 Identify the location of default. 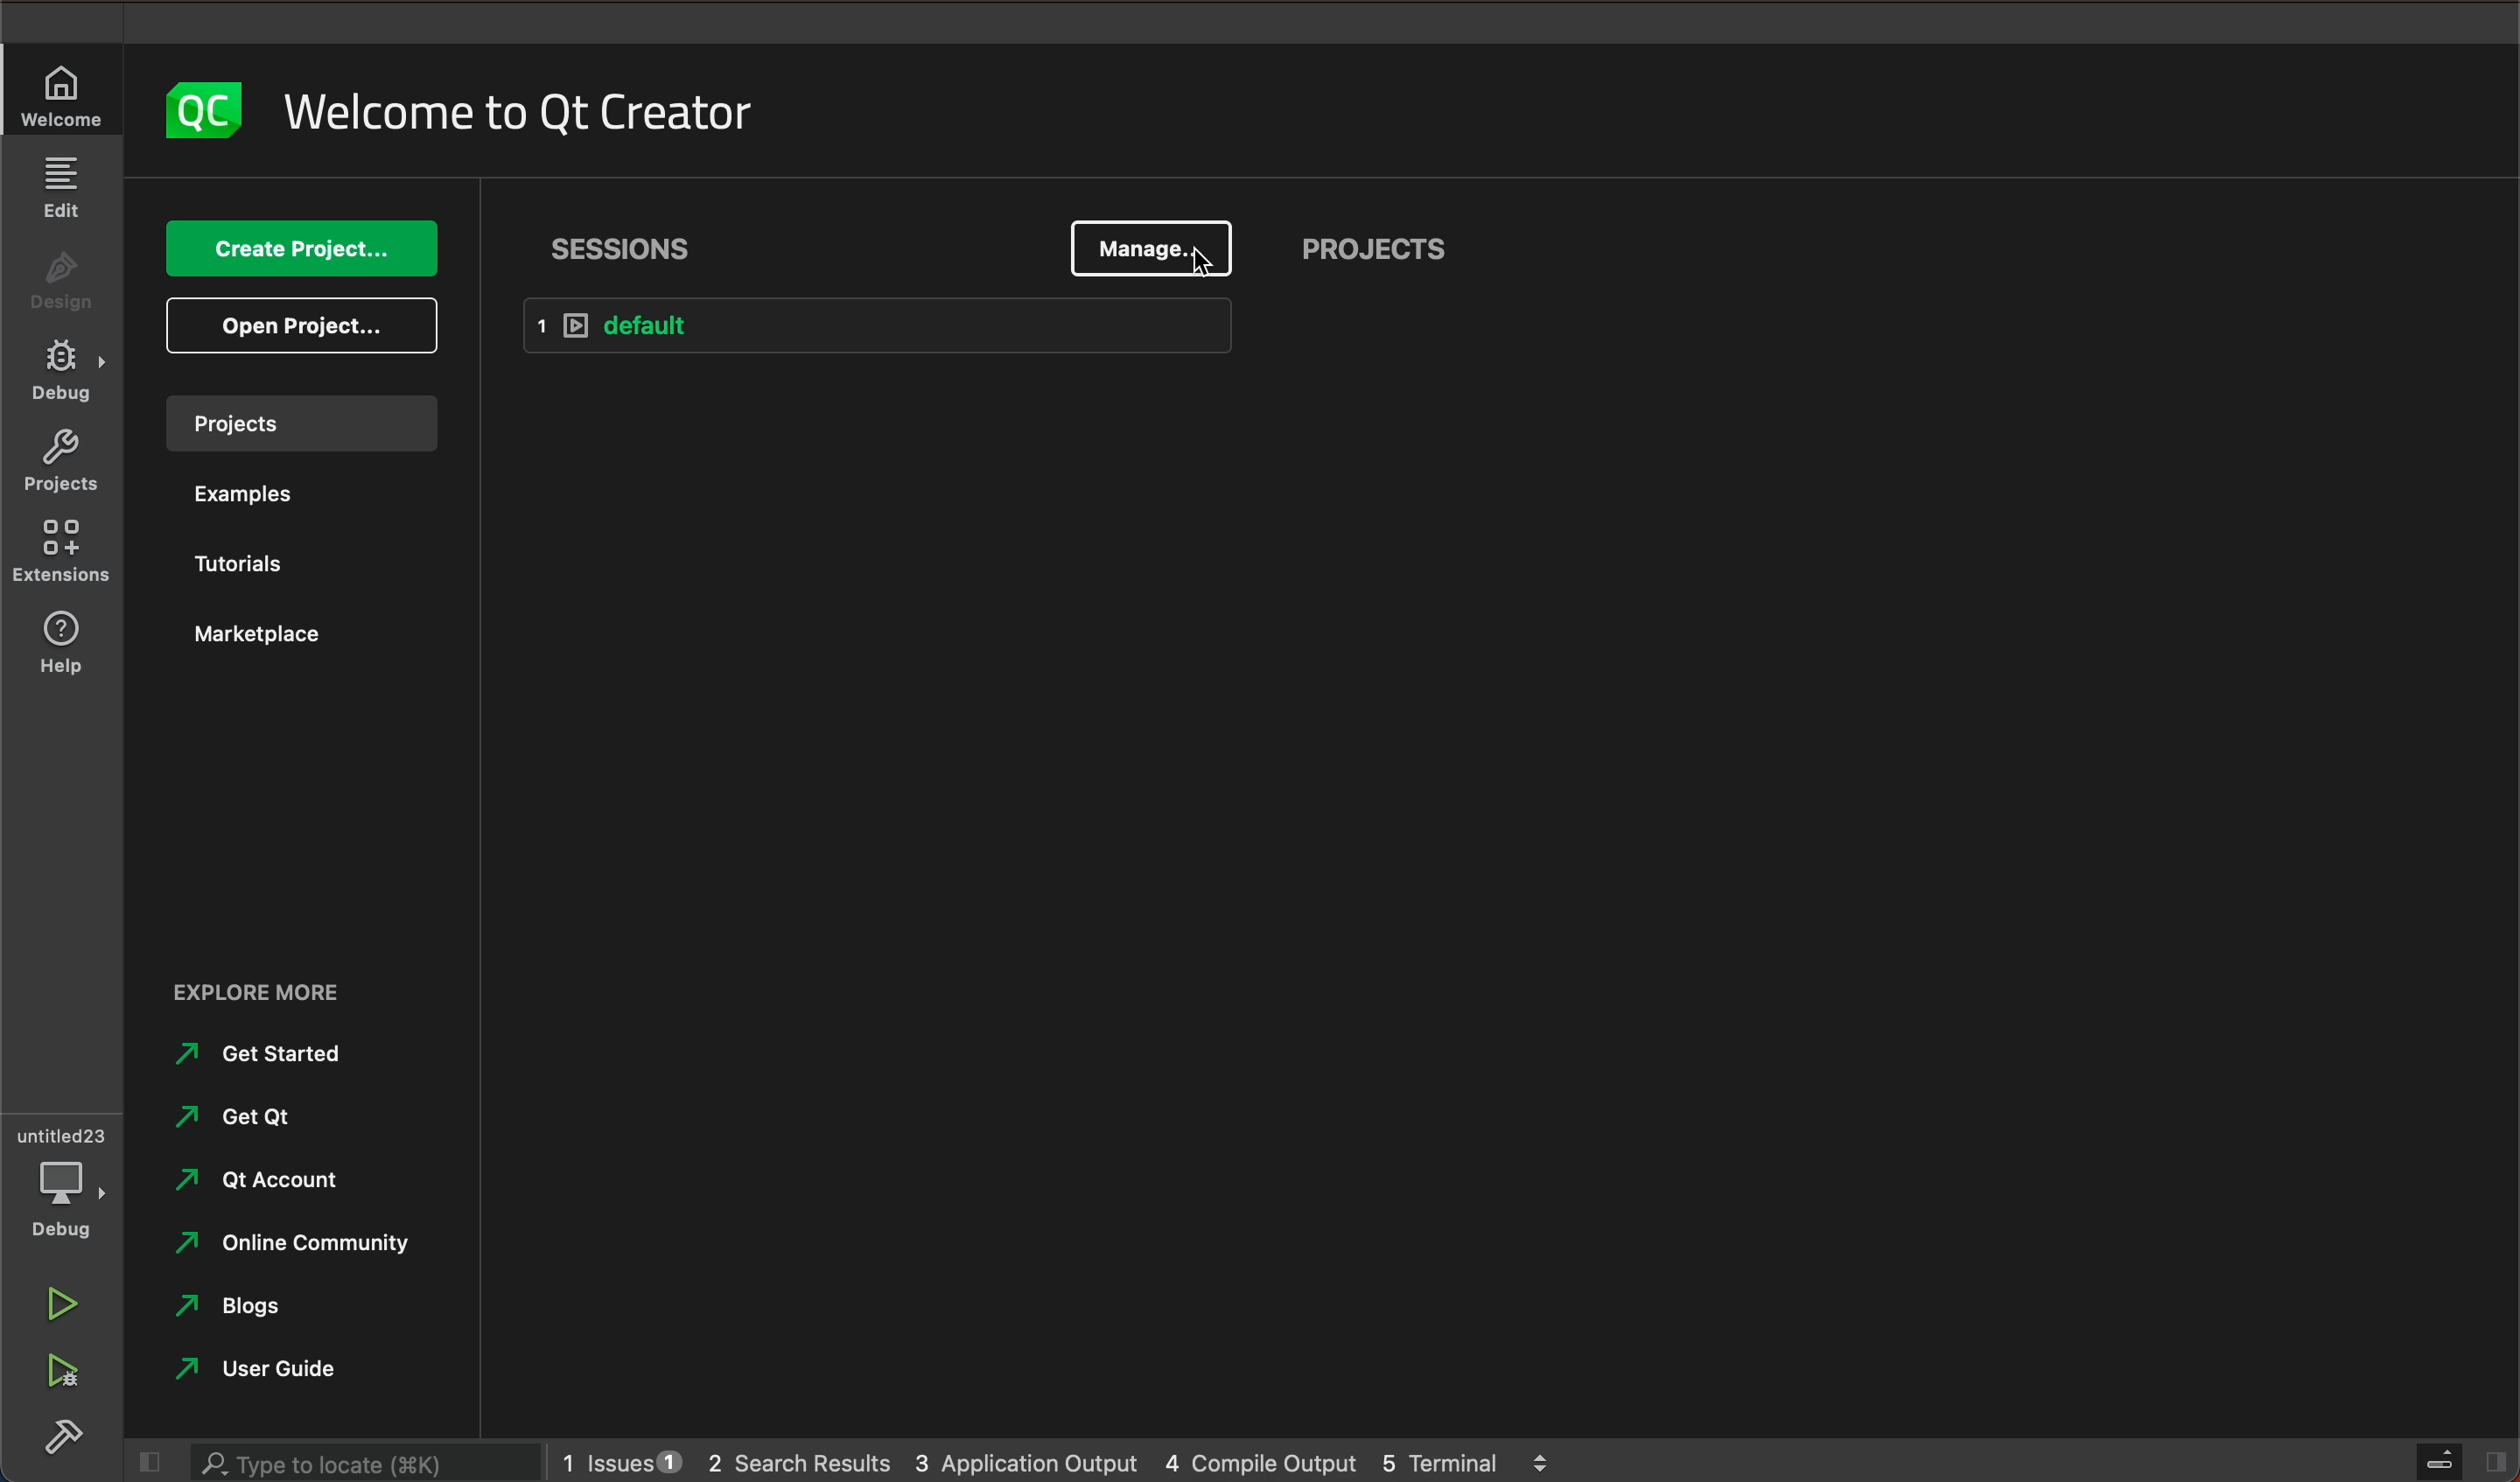
(876, 325).